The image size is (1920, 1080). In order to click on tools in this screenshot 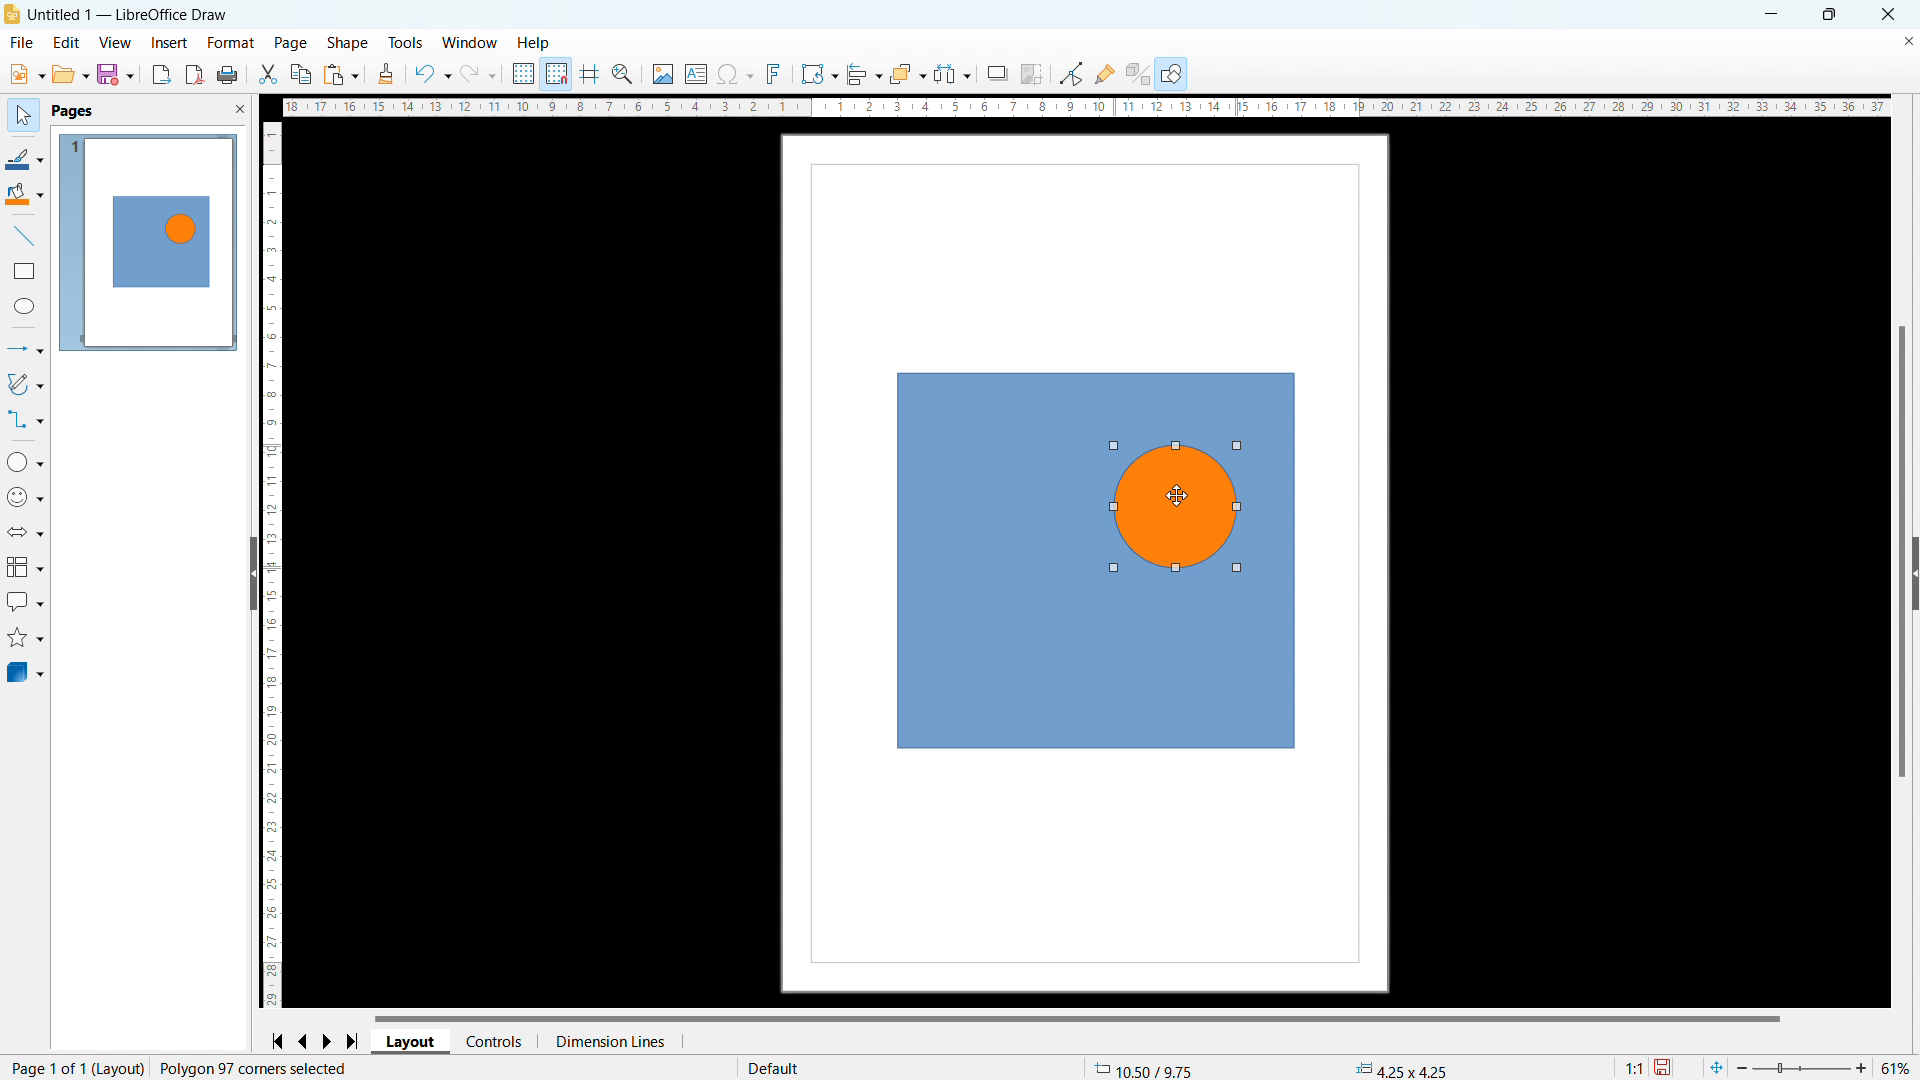, I will do `click(406, 42)`.